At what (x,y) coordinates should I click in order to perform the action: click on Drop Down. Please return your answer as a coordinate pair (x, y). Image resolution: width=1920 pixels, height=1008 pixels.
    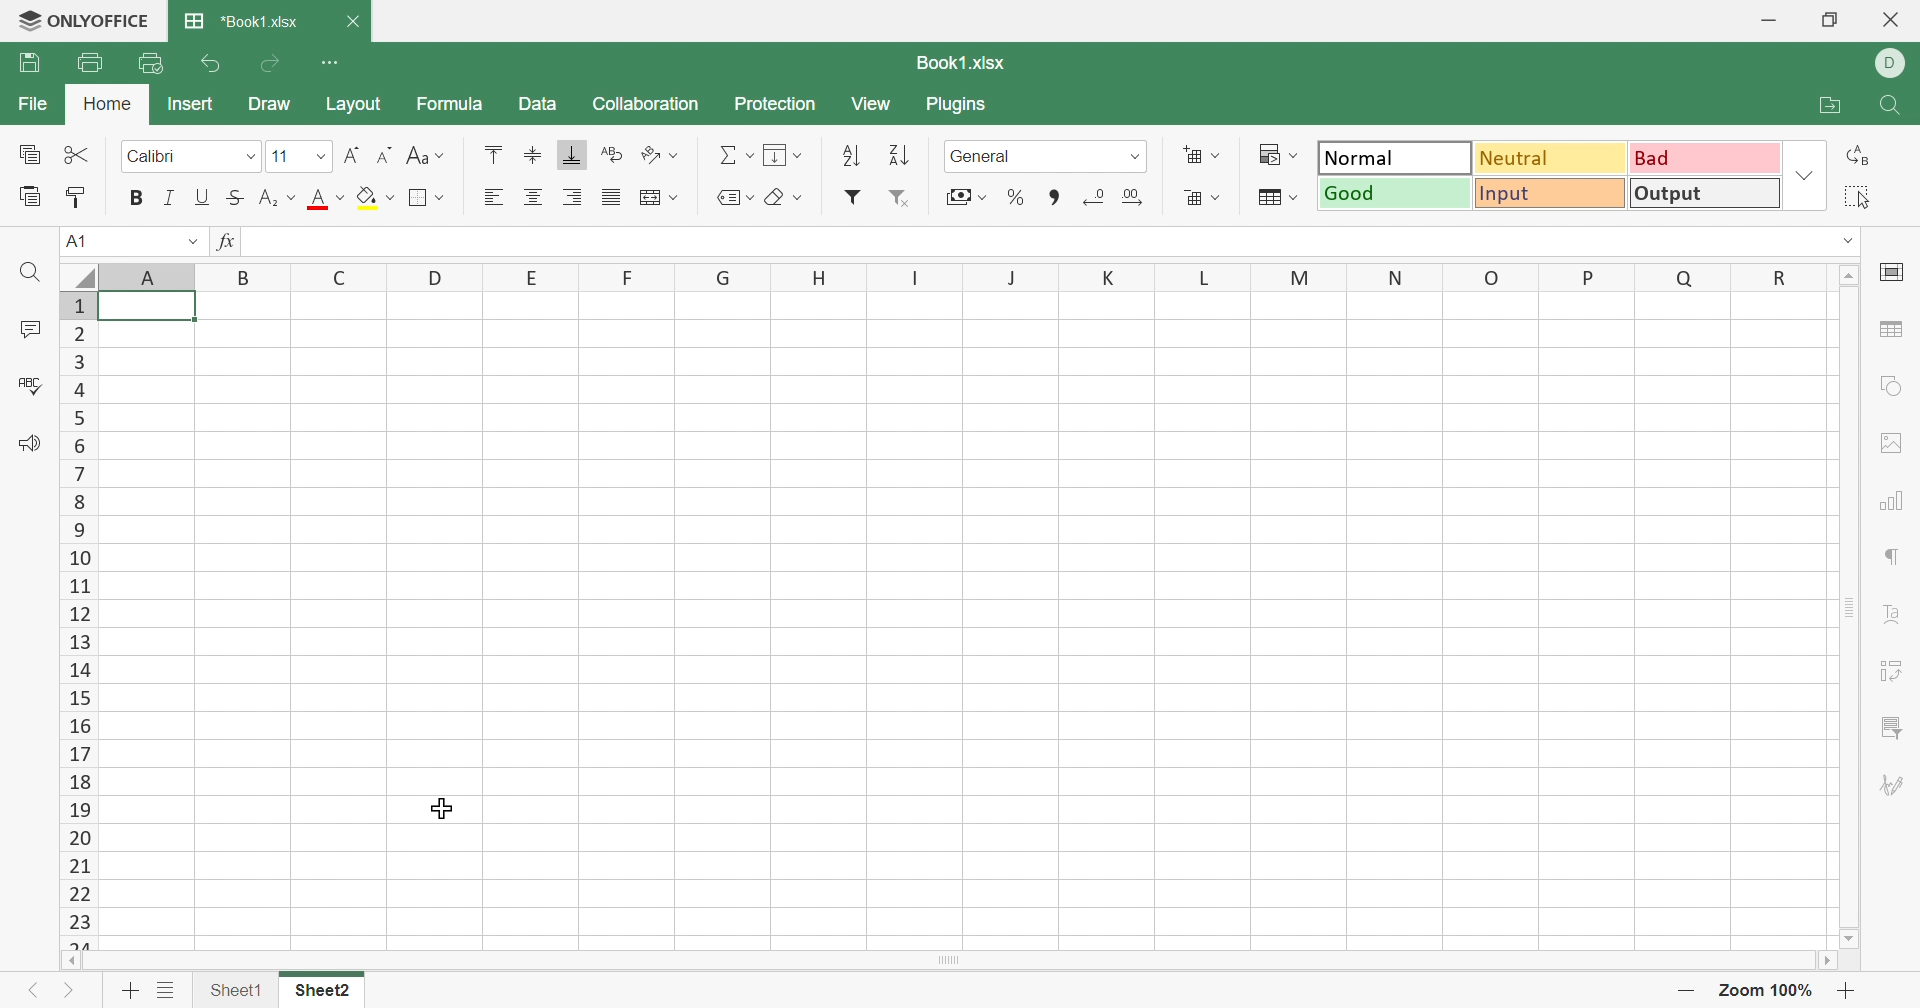
    Looking at the image, I should click on (441, 156).